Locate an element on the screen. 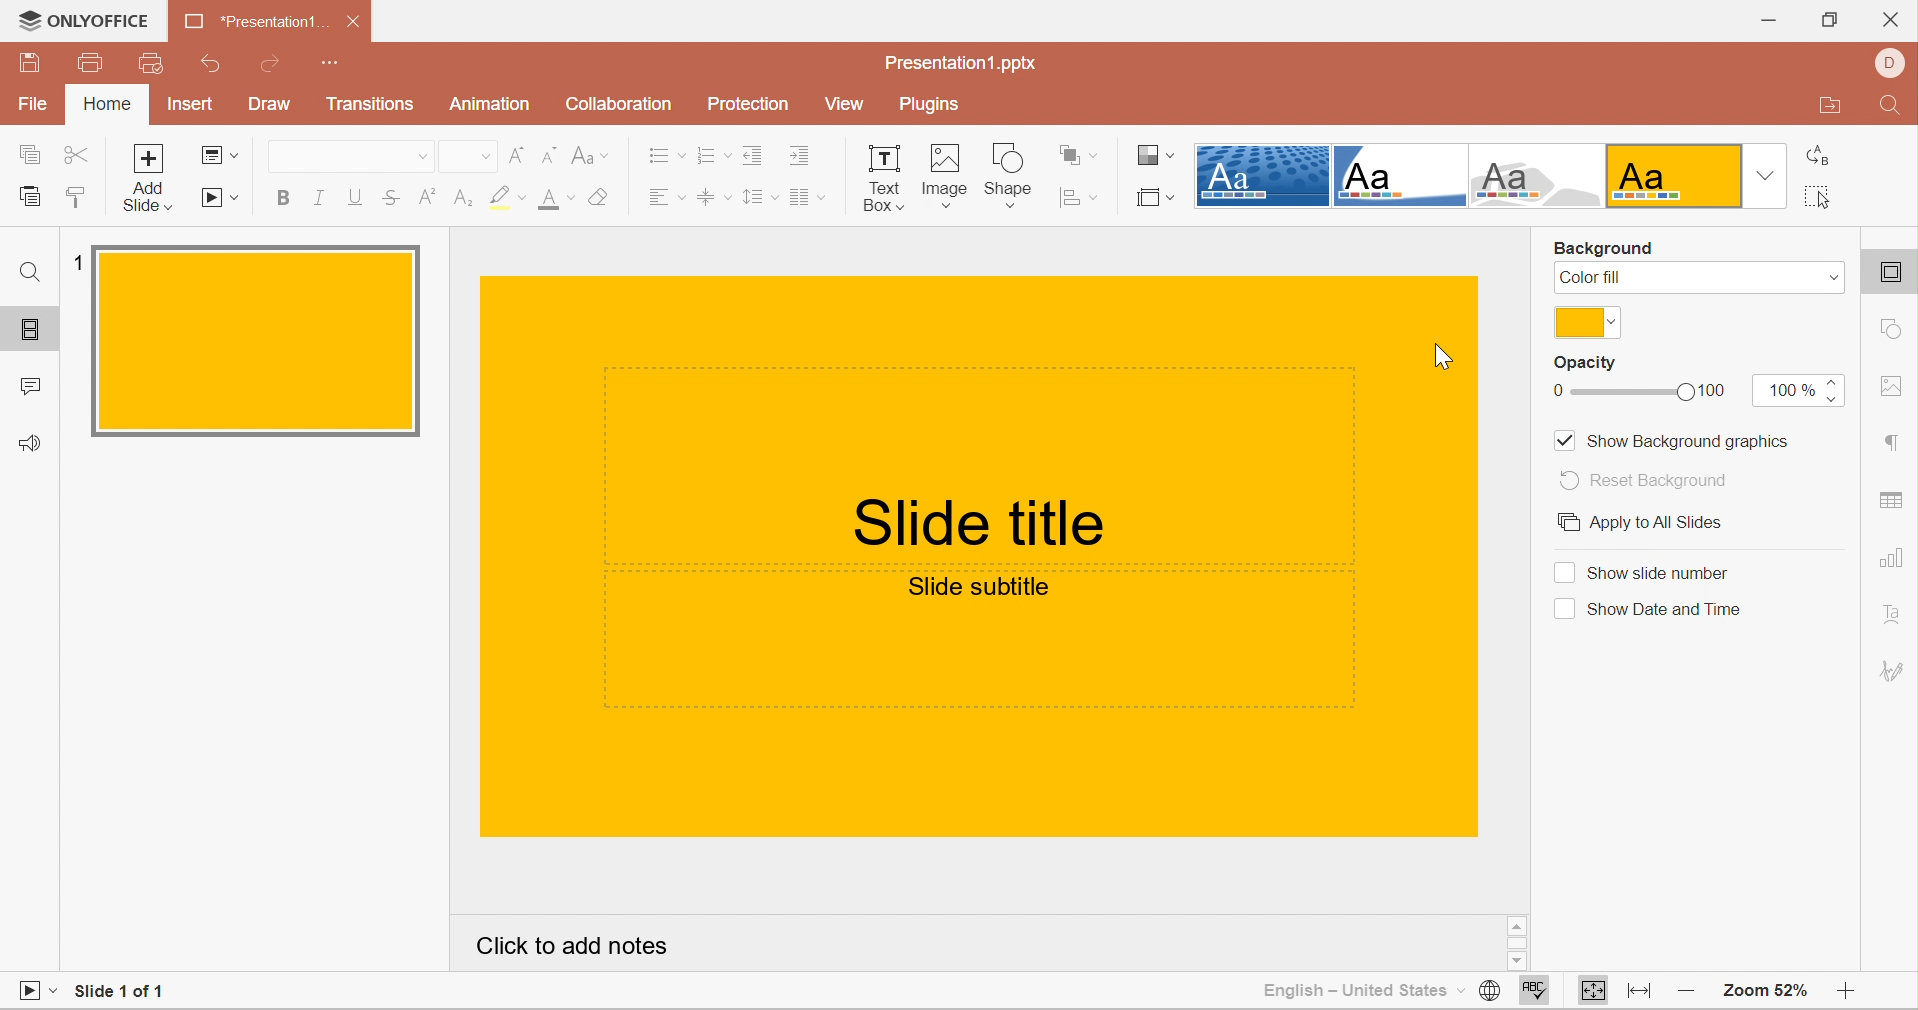 This screenshot has width=1918, height=1010. Gold color is located at coordinates (1587, 322).